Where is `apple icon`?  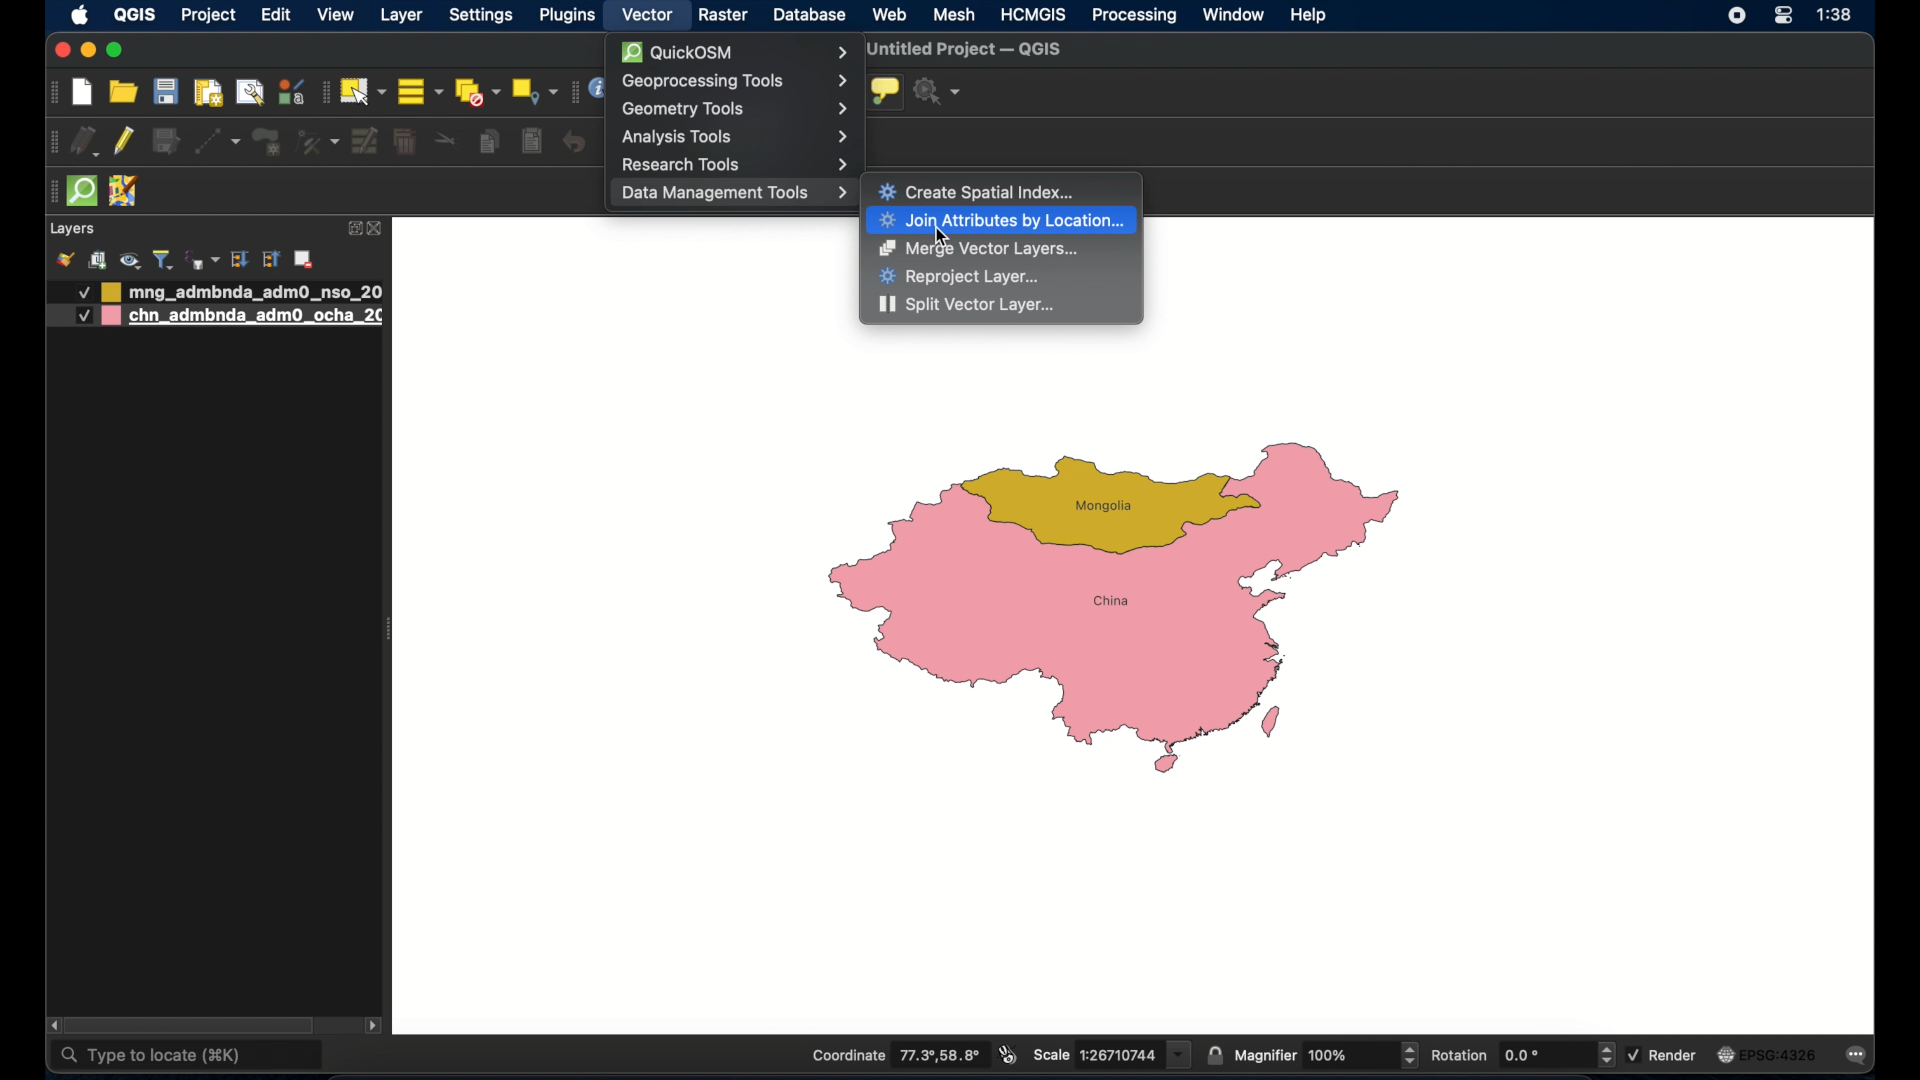 apple icon is located at coordinates (79, 15).